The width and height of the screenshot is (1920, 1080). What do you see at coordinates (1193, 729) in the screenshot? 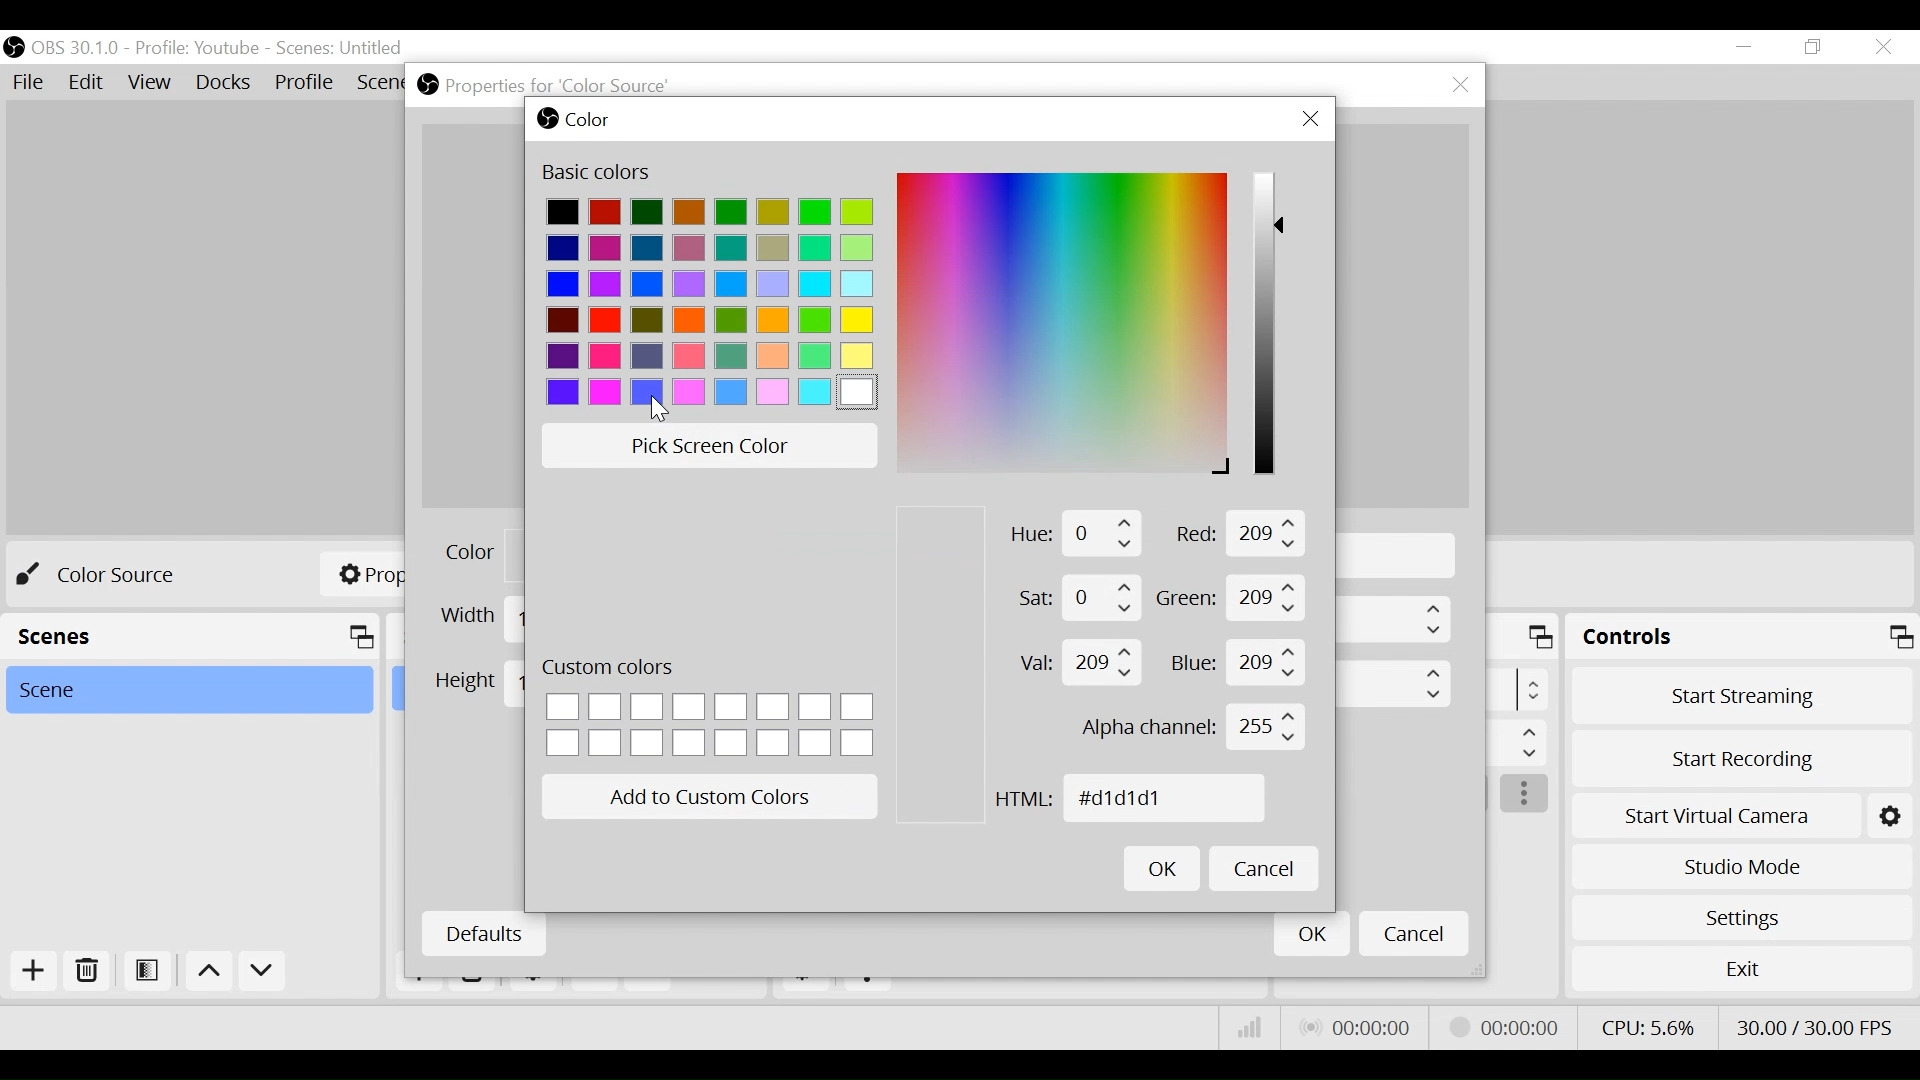
I see `Alpha Channel` at bounding box center [1193, 729].